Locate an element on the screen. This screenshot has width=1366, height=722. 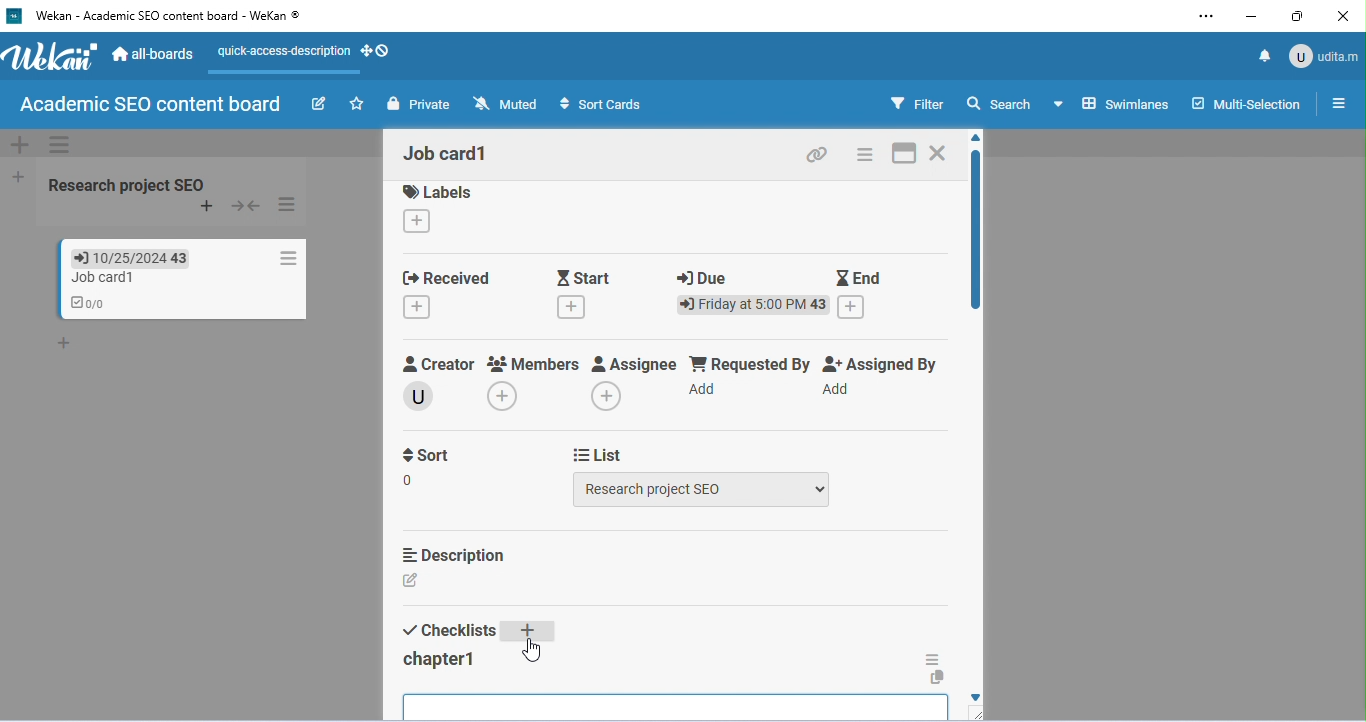
list is located at coordinates (600, 453).